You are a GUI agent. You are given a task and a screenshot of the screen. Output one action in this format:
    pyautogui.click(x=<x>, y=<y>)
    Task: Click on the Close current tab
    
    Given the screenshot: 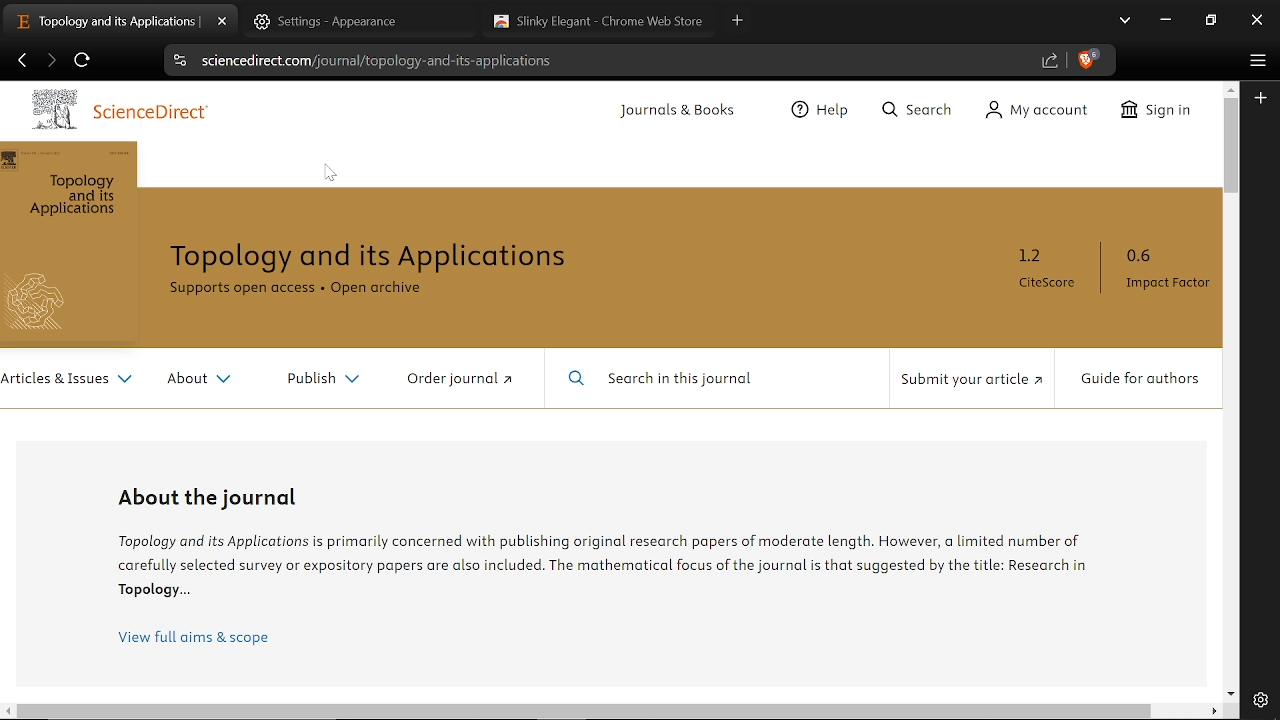 What is the action you would take?
    pyautogui.click(x=223, y=20)
    